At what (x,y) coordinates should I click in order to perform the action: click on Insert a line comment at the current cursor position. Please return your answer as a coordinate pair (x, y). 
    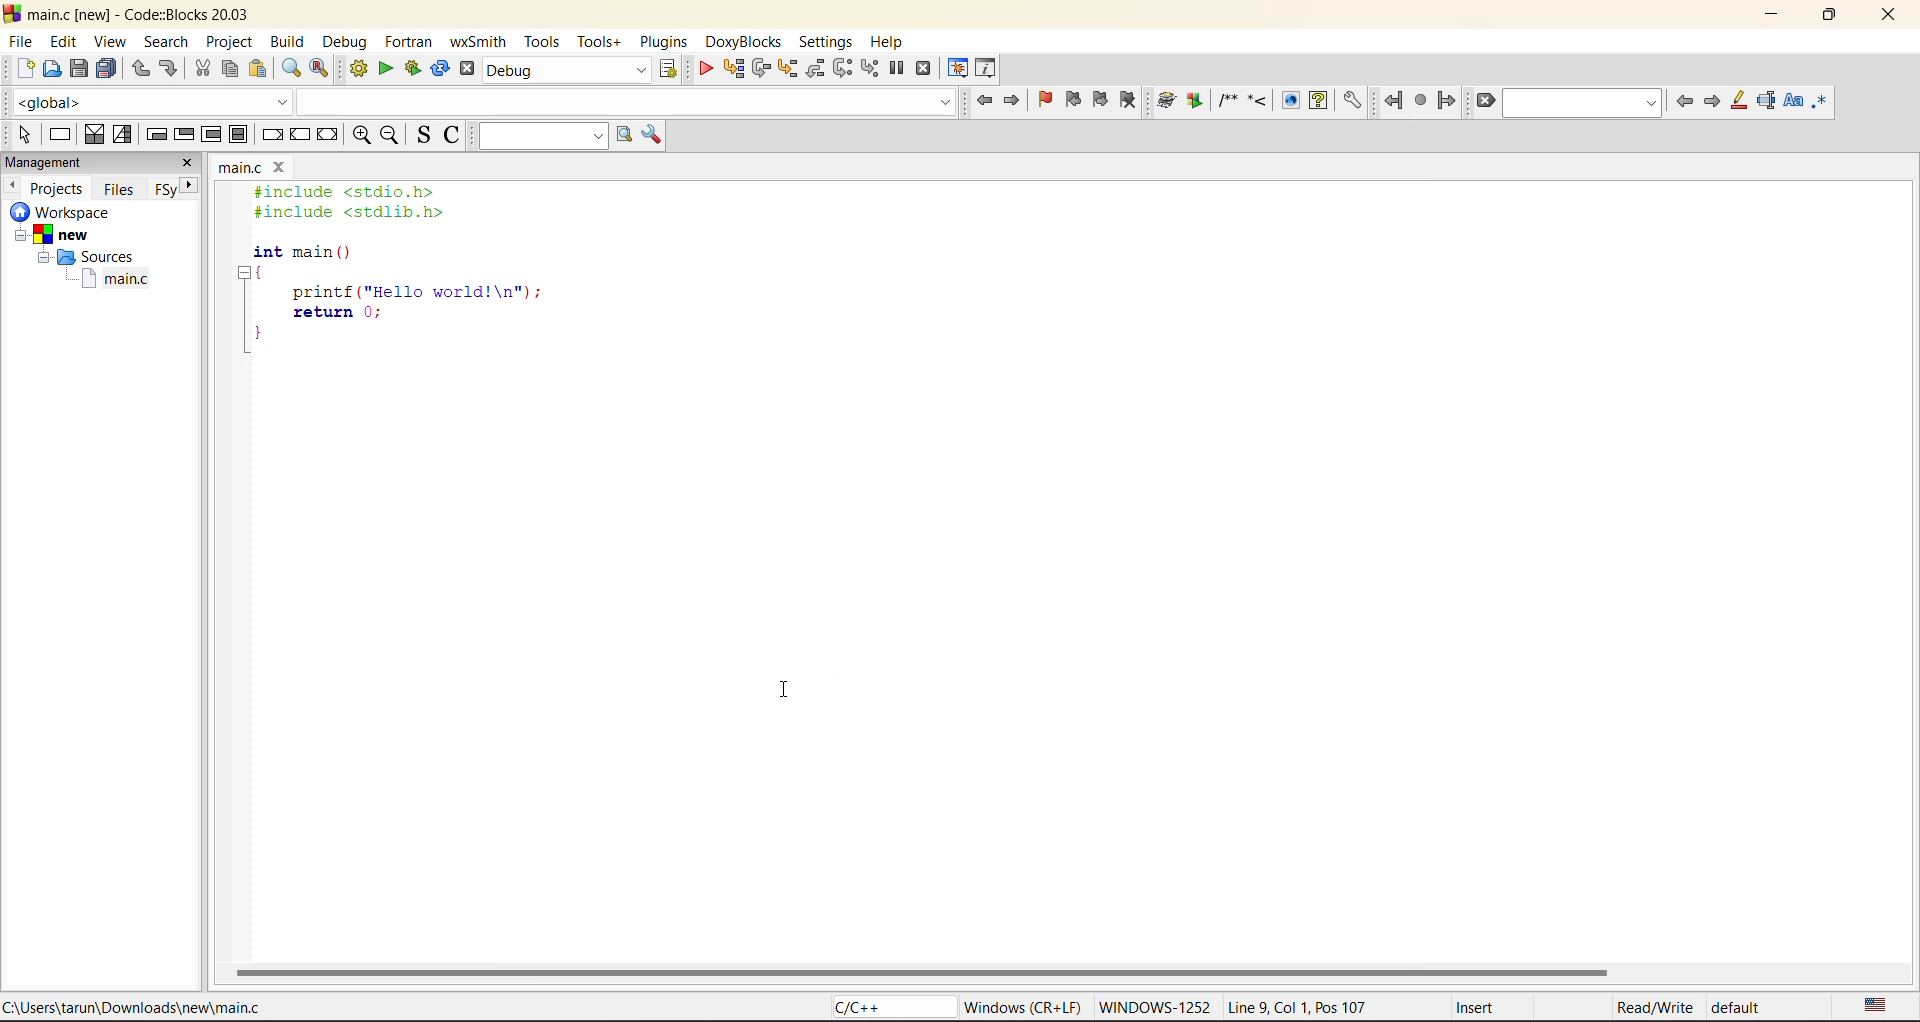
    Looking at the image, I should click on (1256, 100).